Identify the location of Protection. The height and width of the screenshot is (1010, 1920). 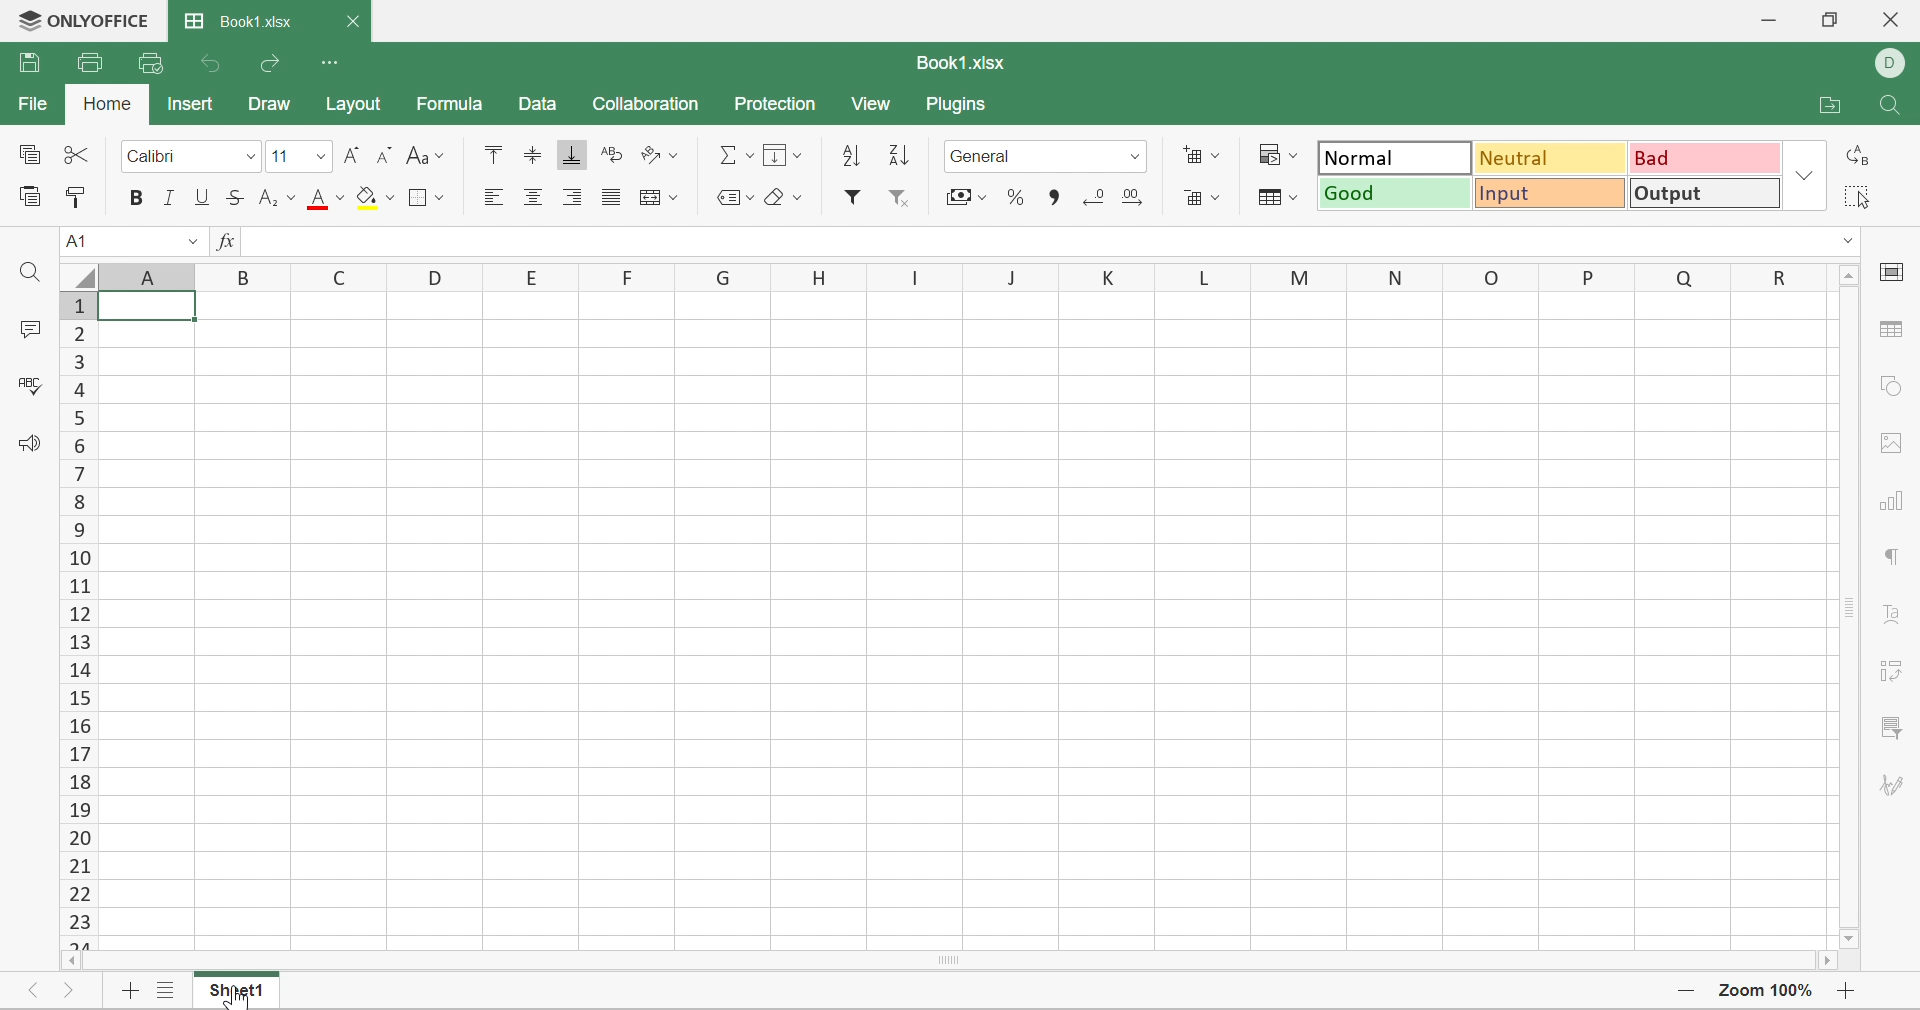
(773, 105).